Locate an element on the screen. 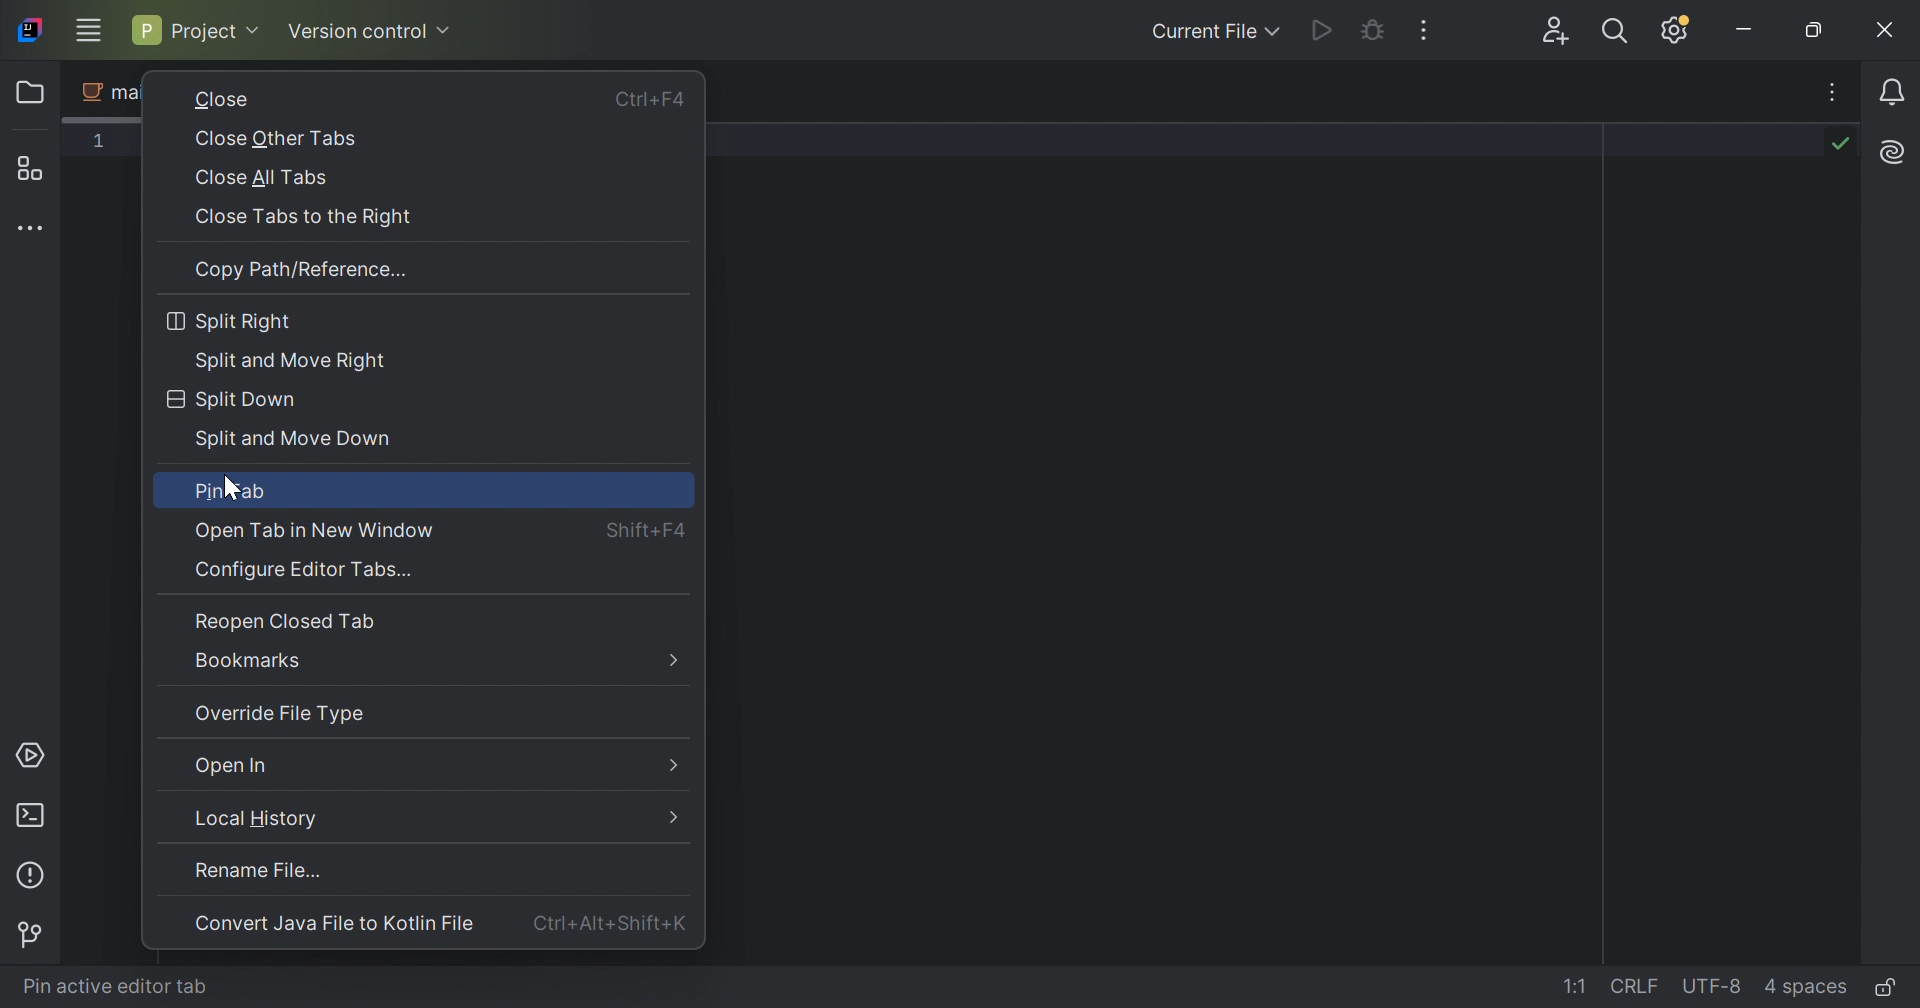 Image resolution: width=1920 pixels, height=1008 pixels. close is located at coordinates (221, 98).